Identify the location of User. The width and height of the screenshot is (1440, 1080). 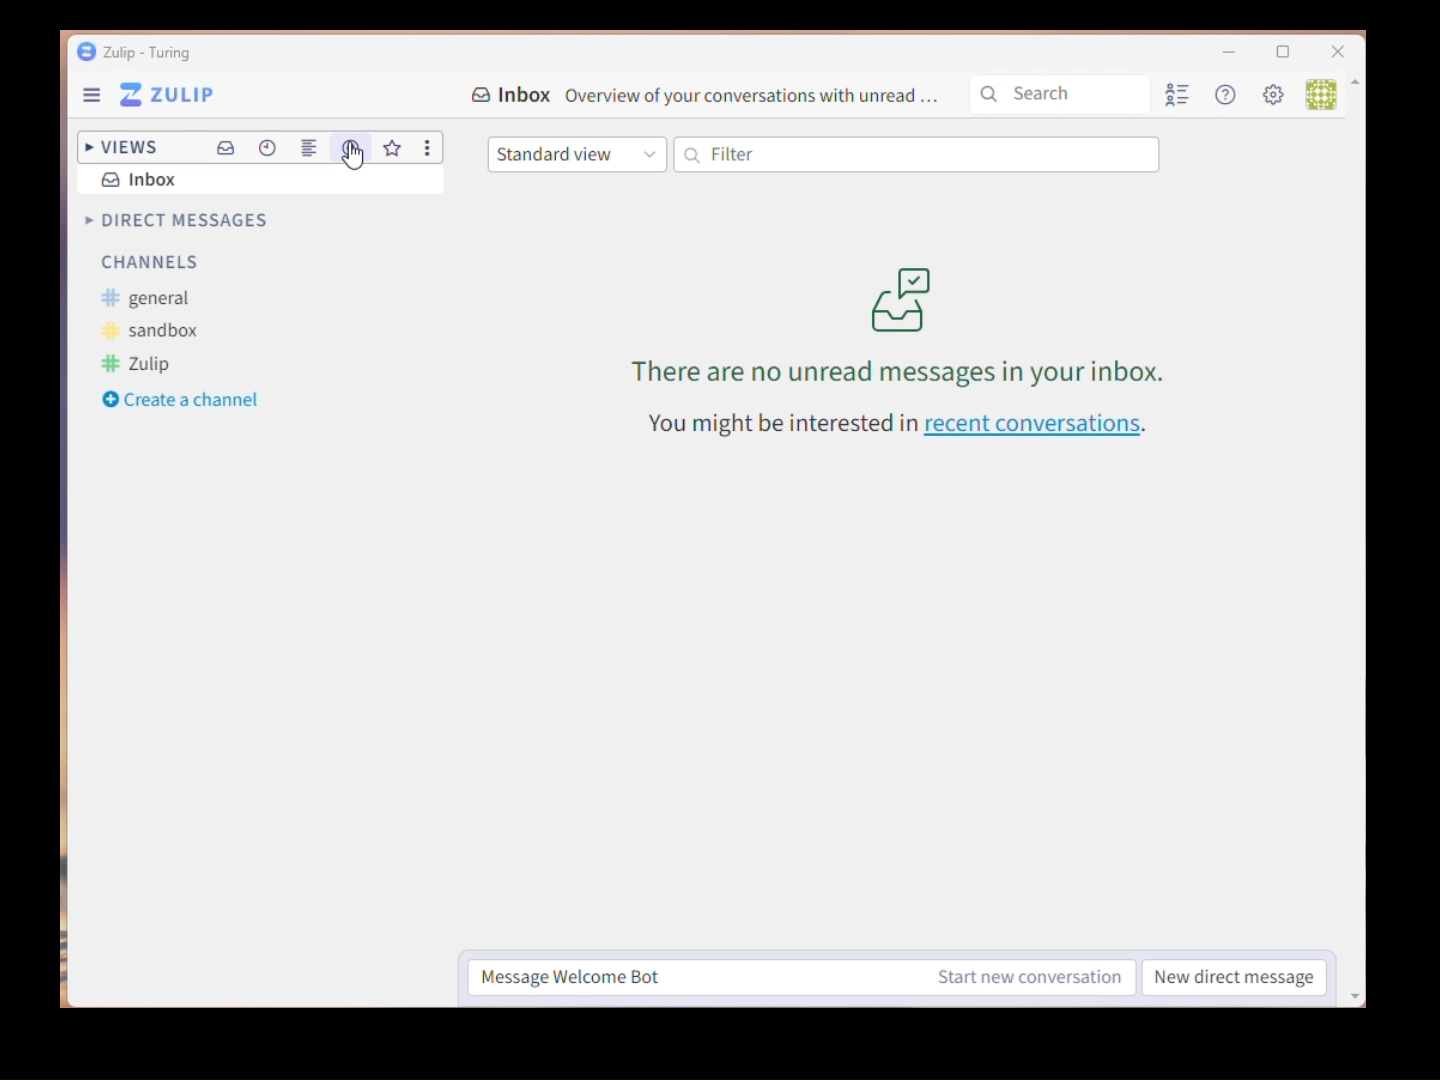
(1318, 93).